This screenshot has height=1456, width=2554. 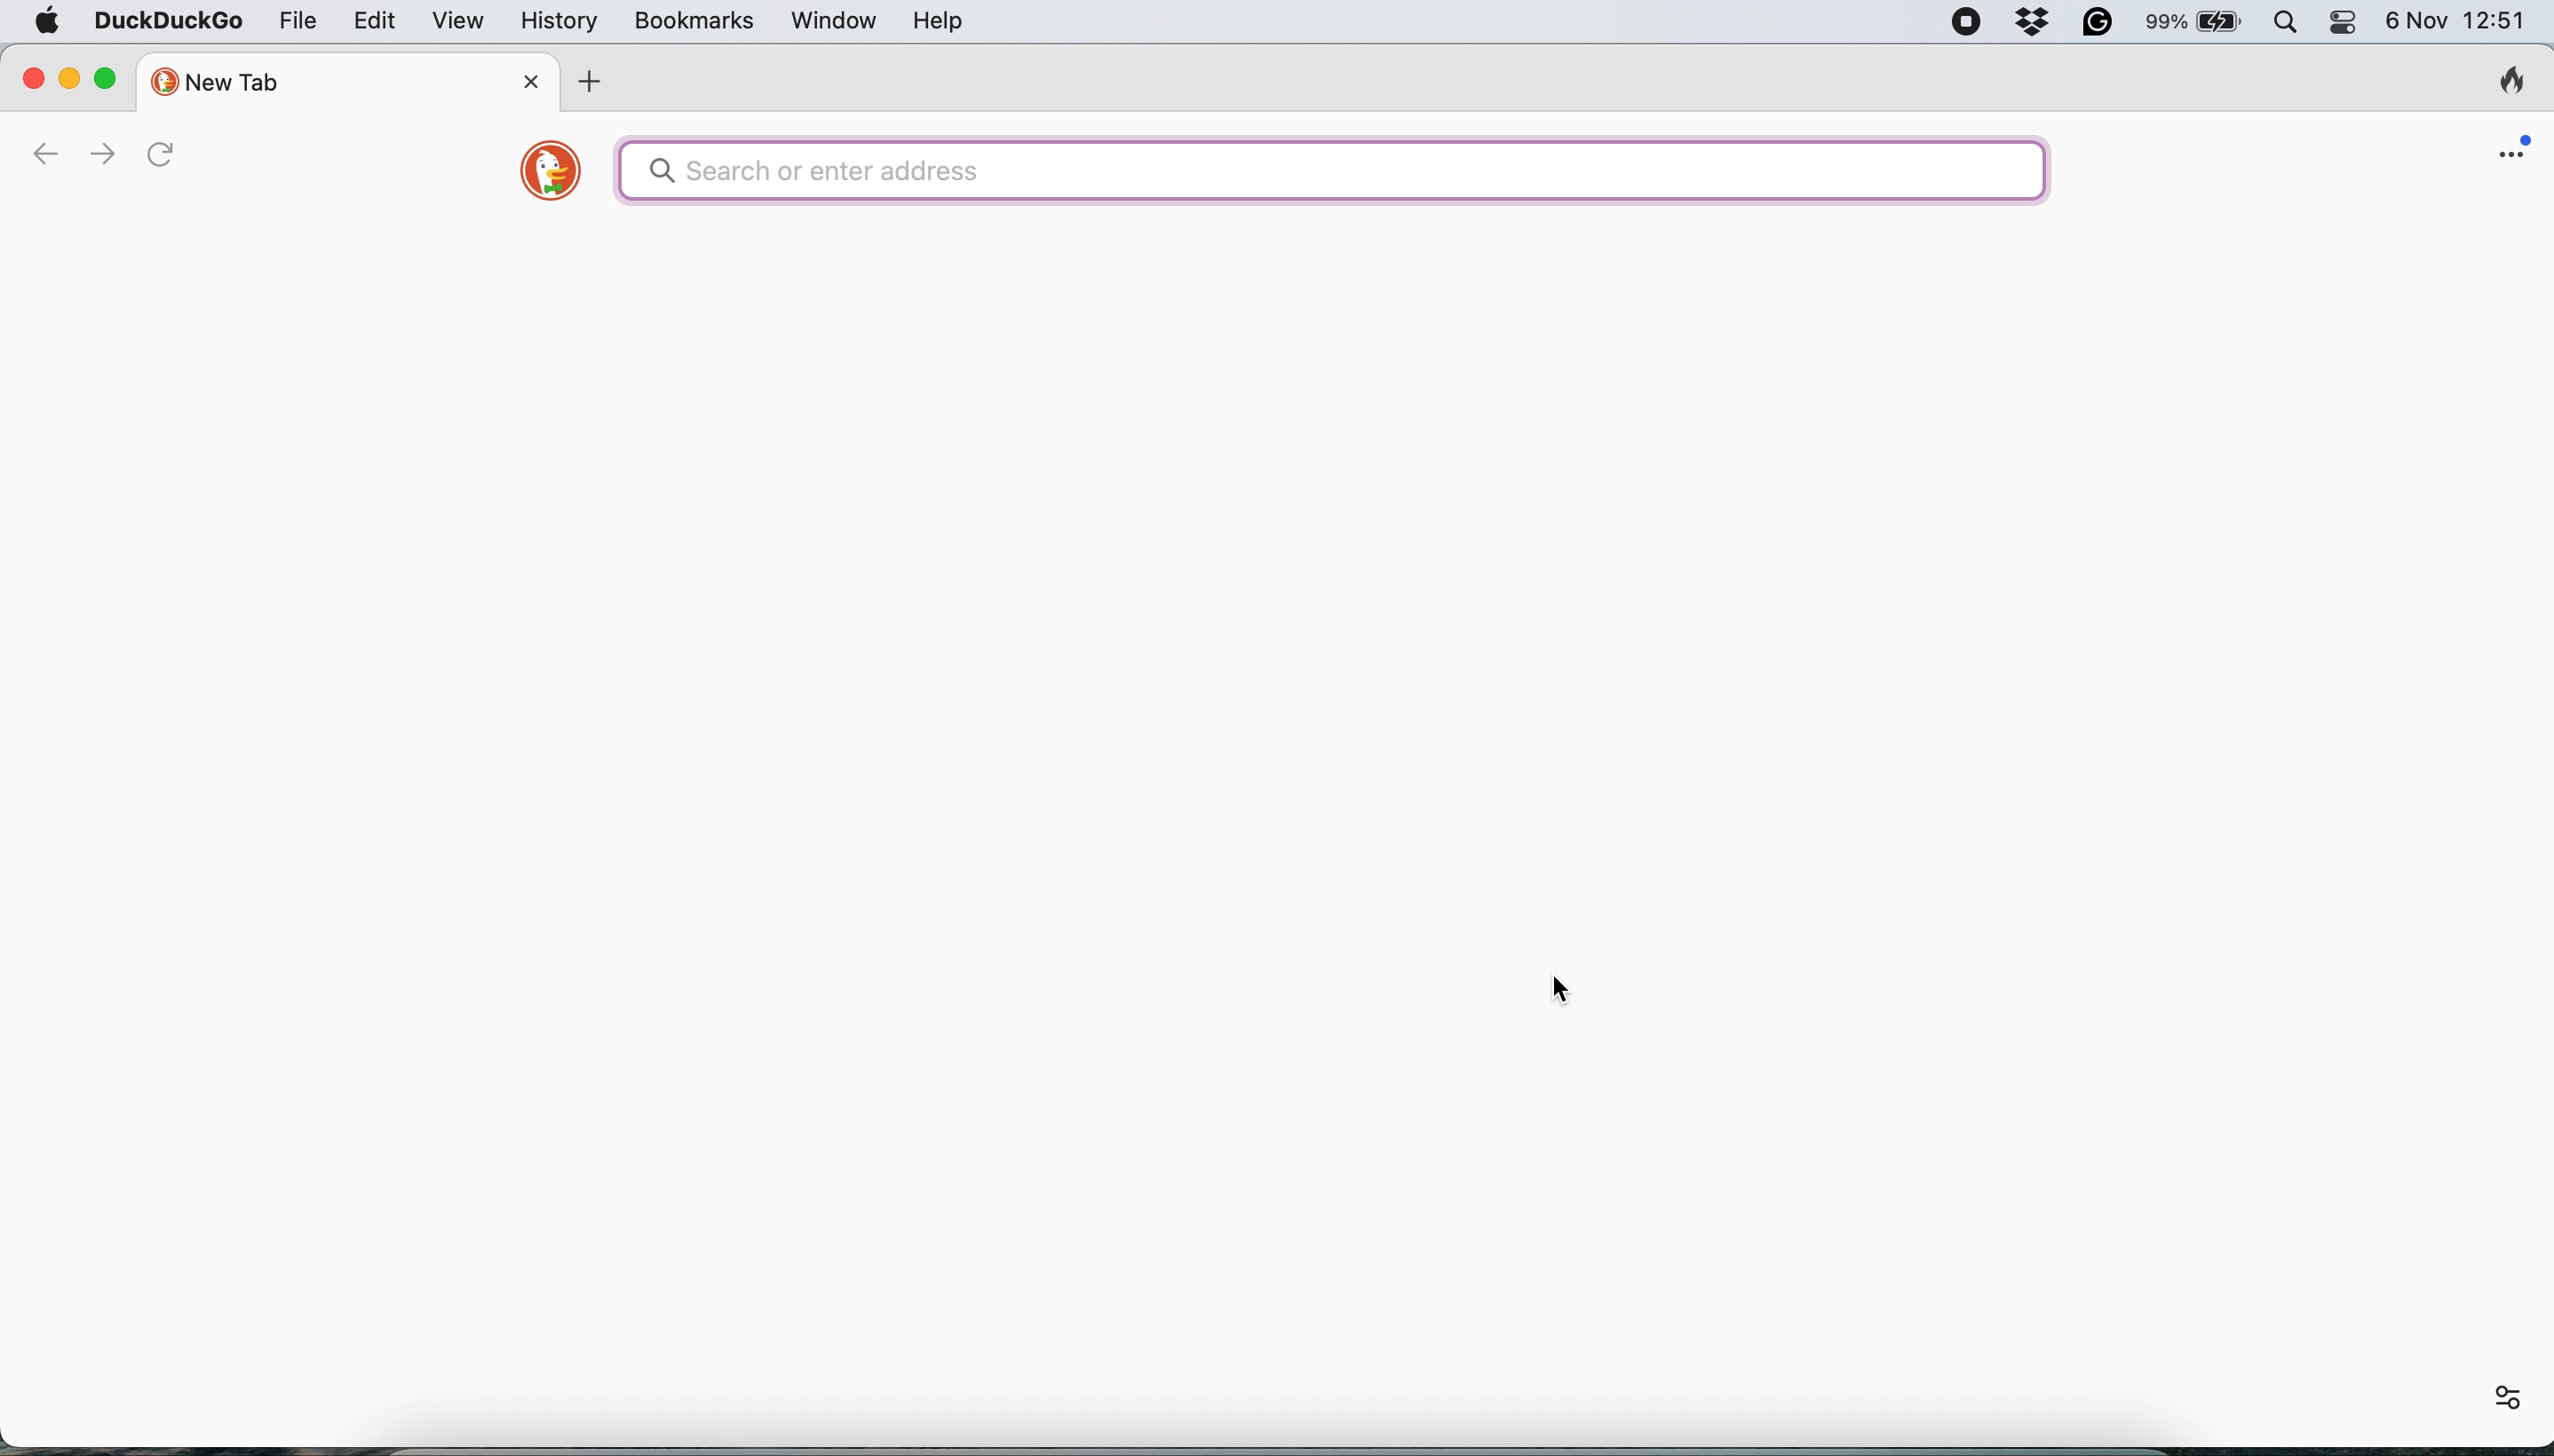 What do you see at coordinates (109, 154) in the screenshot?
I see `go forward` at bounding box center [109, 154].